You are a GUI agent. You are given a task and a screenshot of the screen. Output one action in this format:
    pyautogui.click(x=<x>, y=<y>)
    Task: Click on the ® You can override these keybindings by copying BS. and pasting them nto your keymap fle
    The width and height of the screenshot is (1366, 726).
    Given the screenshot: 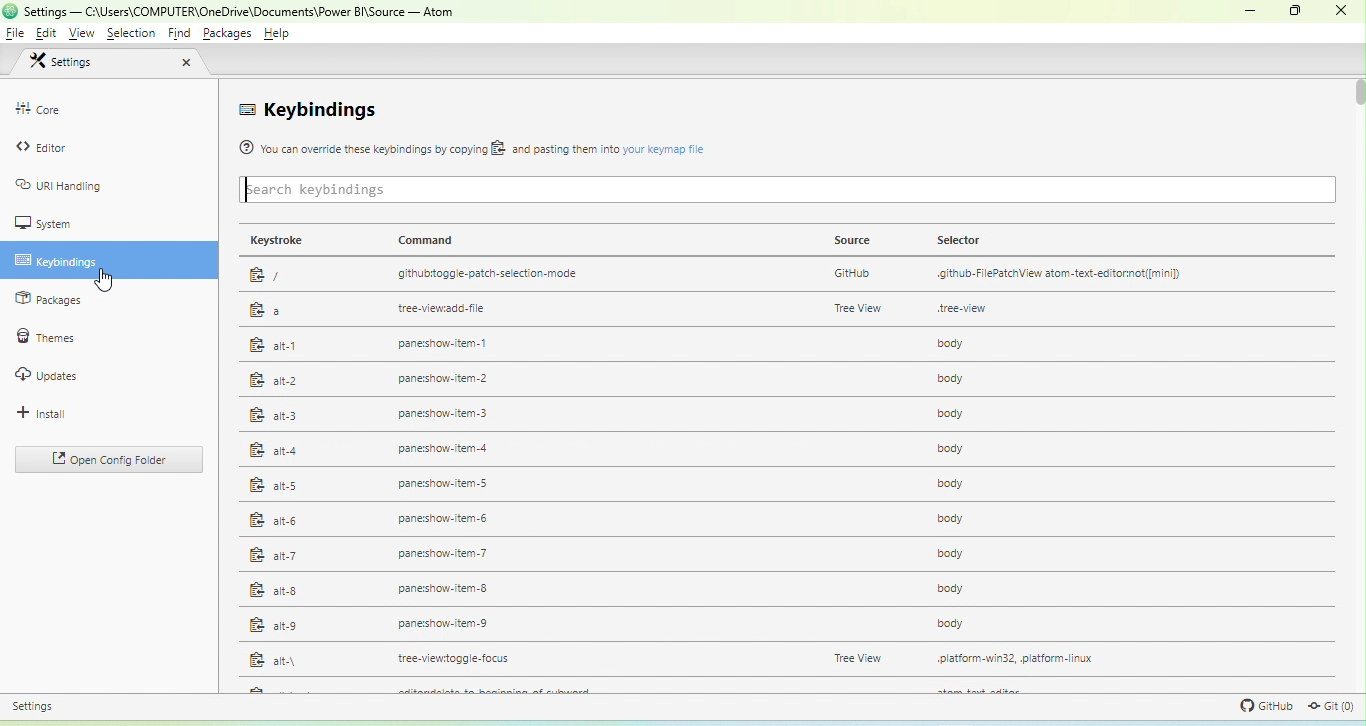 What is the action you would take?
    pyautogui.click(x=470, y=148)
    